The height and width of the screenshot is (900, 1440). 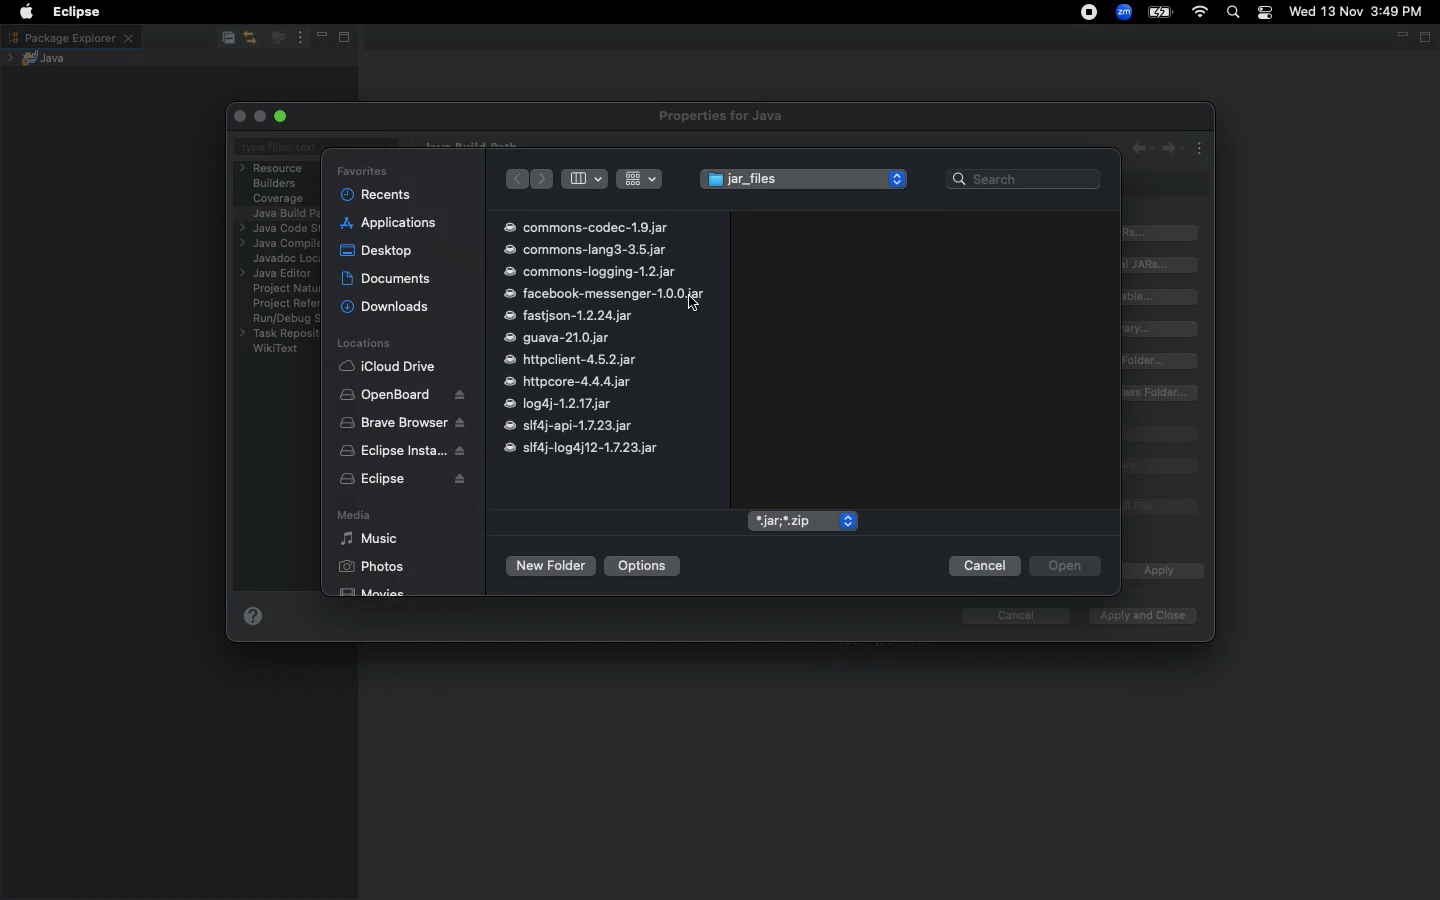 I want to click on Recording, so click(x=1090, y=14).